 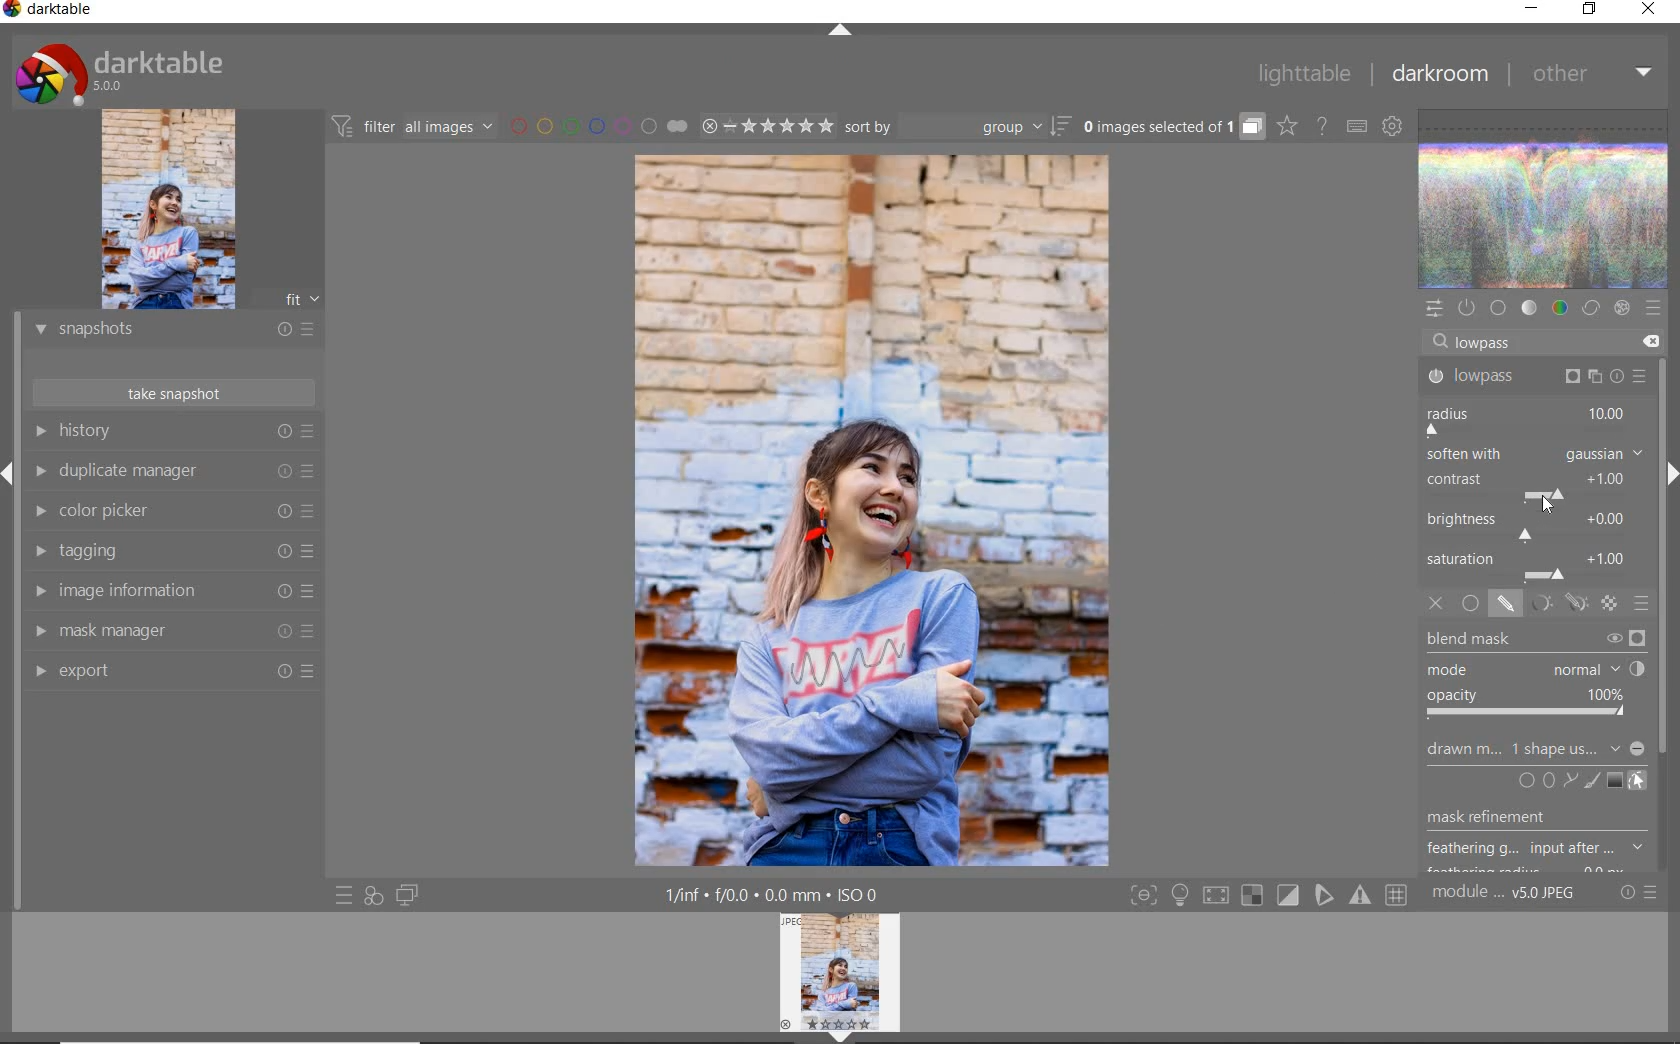 What do you see at coordinates (1647, 340) in the screenshot?
I see `delete` at bounding box center [1647, 340].